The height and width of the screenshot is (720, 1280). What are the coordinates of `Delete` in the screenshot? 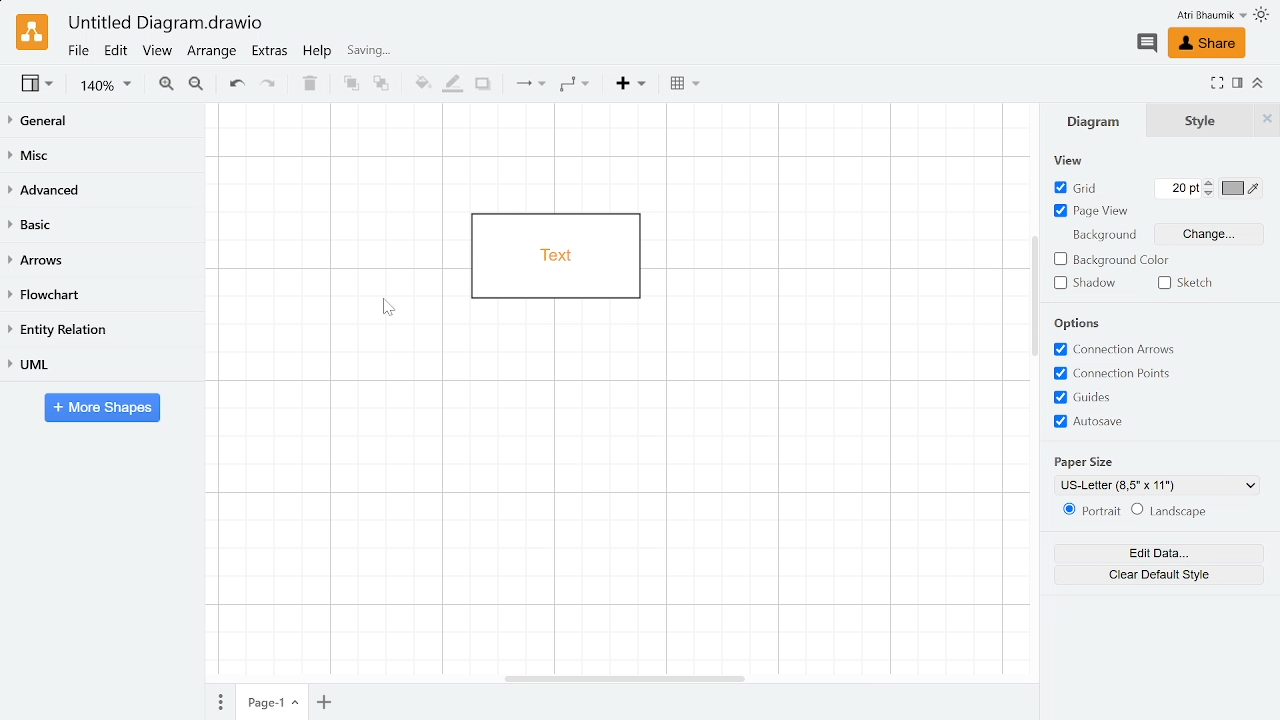 It's located at (311, 86).